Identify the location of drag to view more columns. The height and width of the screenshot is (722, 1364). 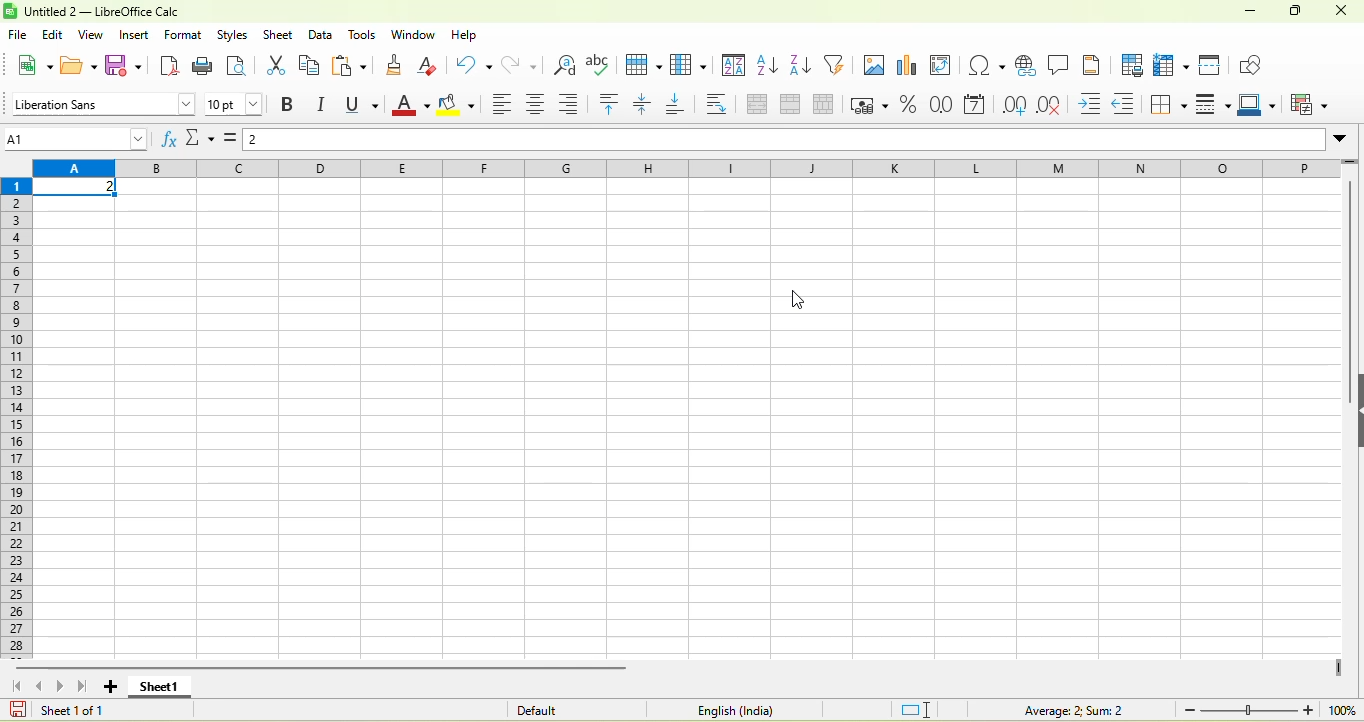
(1339, 668).